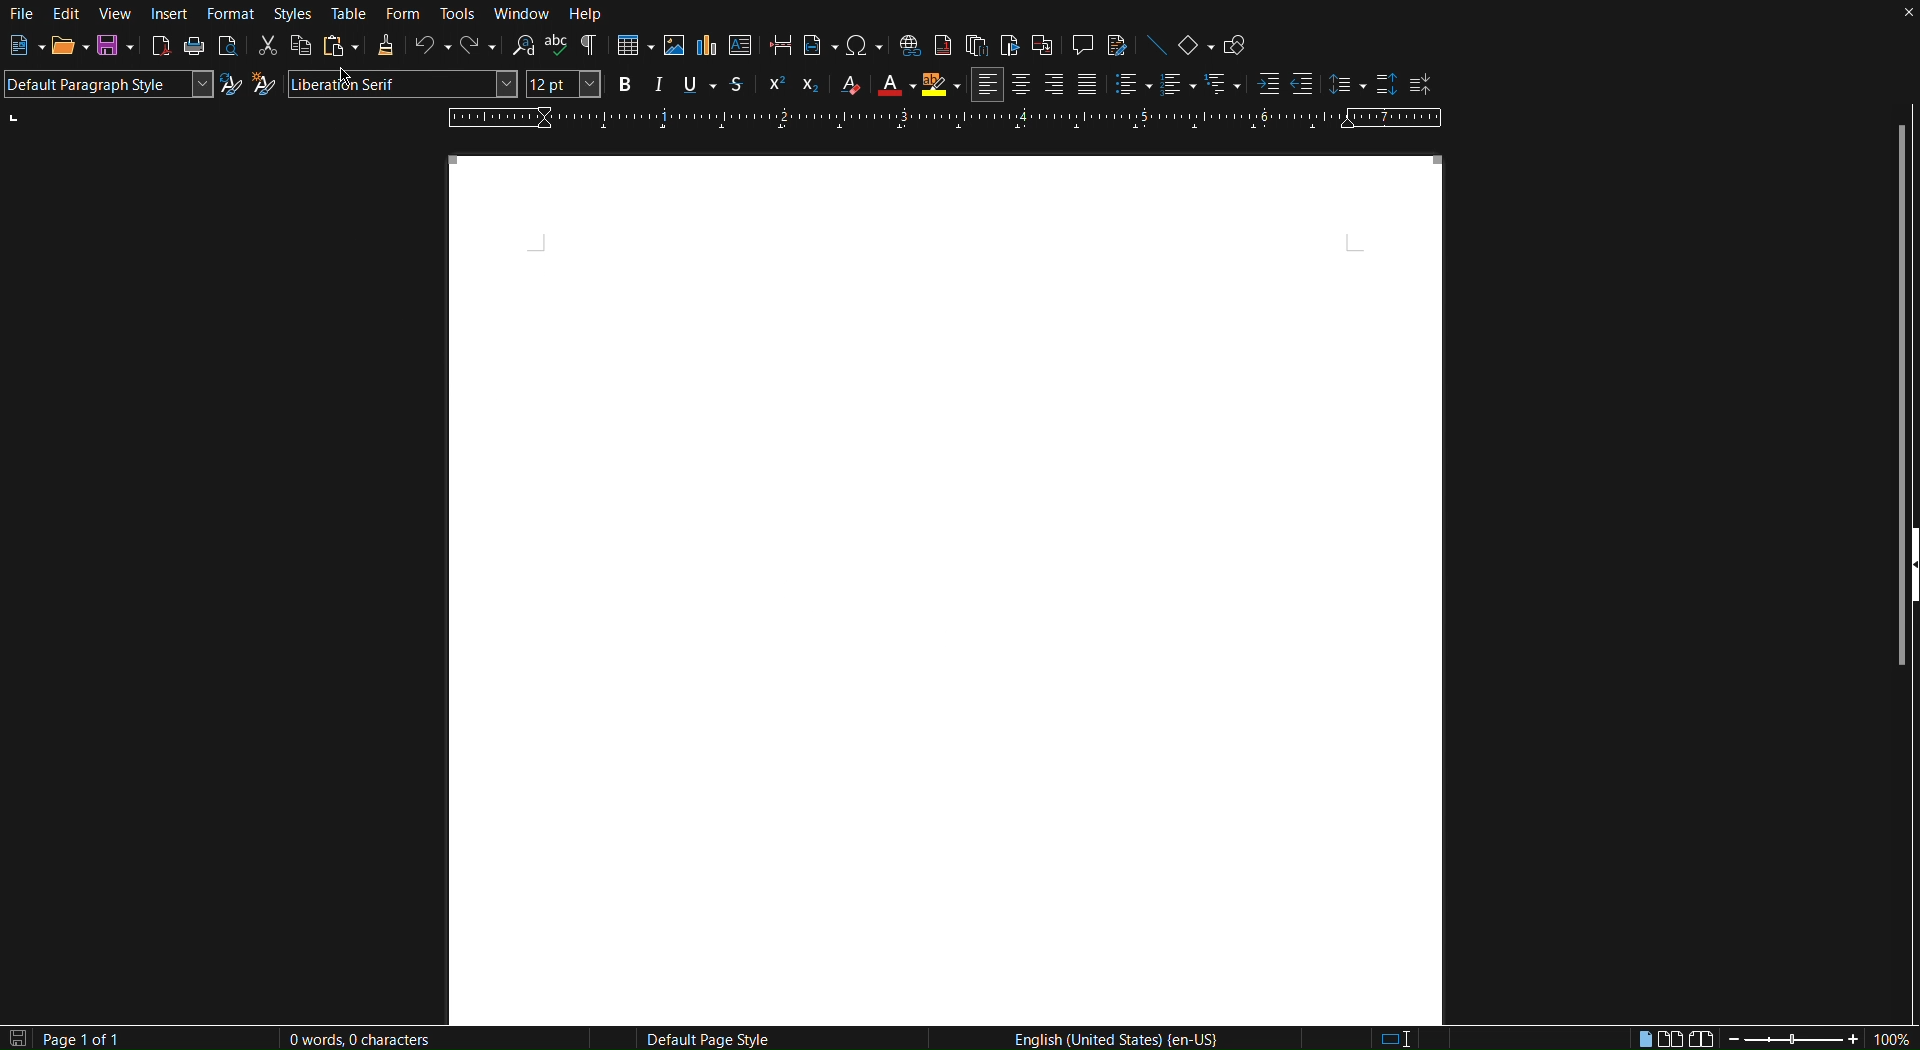 The image size is (1920, 1050). I want to click on Undo, so click(429, 48).